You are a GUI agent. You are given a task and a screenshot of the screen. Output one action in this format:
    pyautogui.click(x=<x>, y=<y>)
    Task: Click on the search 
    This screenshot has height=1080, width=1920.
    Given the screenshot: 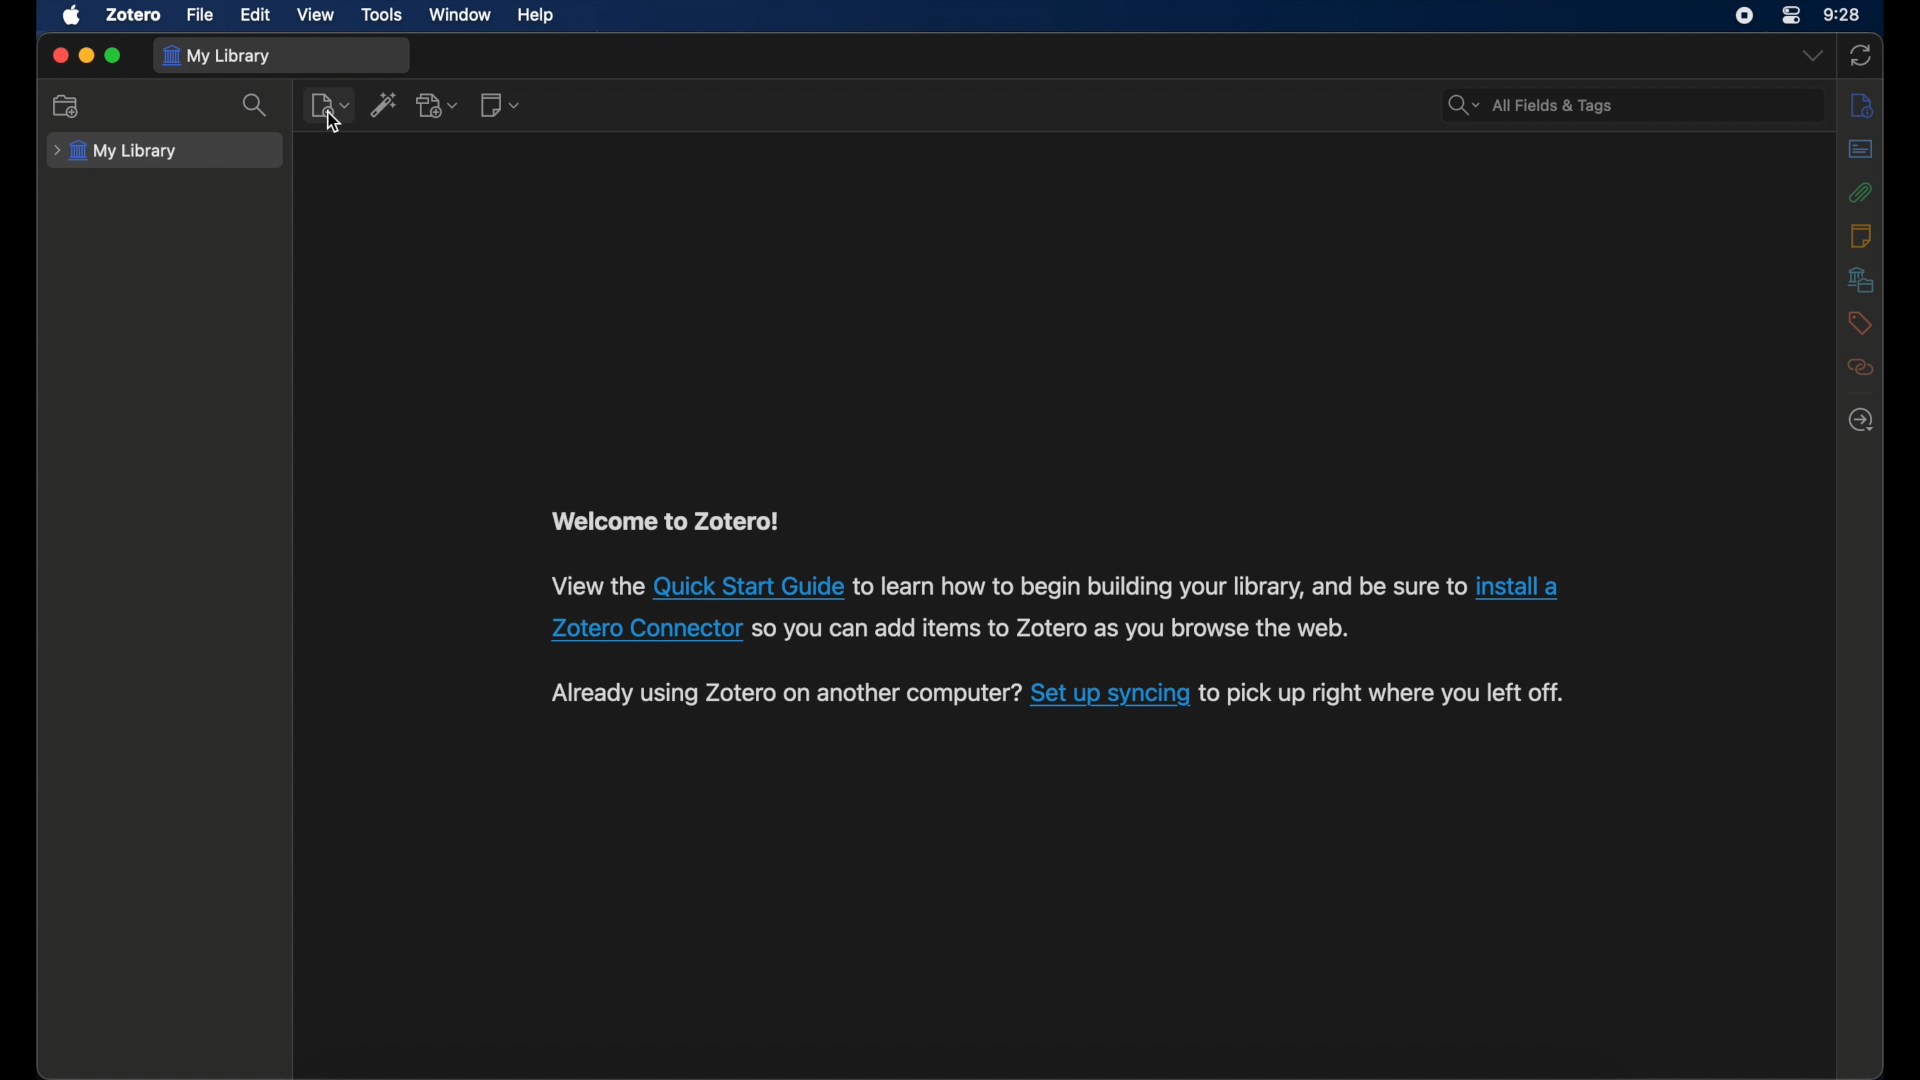 What is the action you would take?
    pyautogui.click(x=1530, y=106)
    